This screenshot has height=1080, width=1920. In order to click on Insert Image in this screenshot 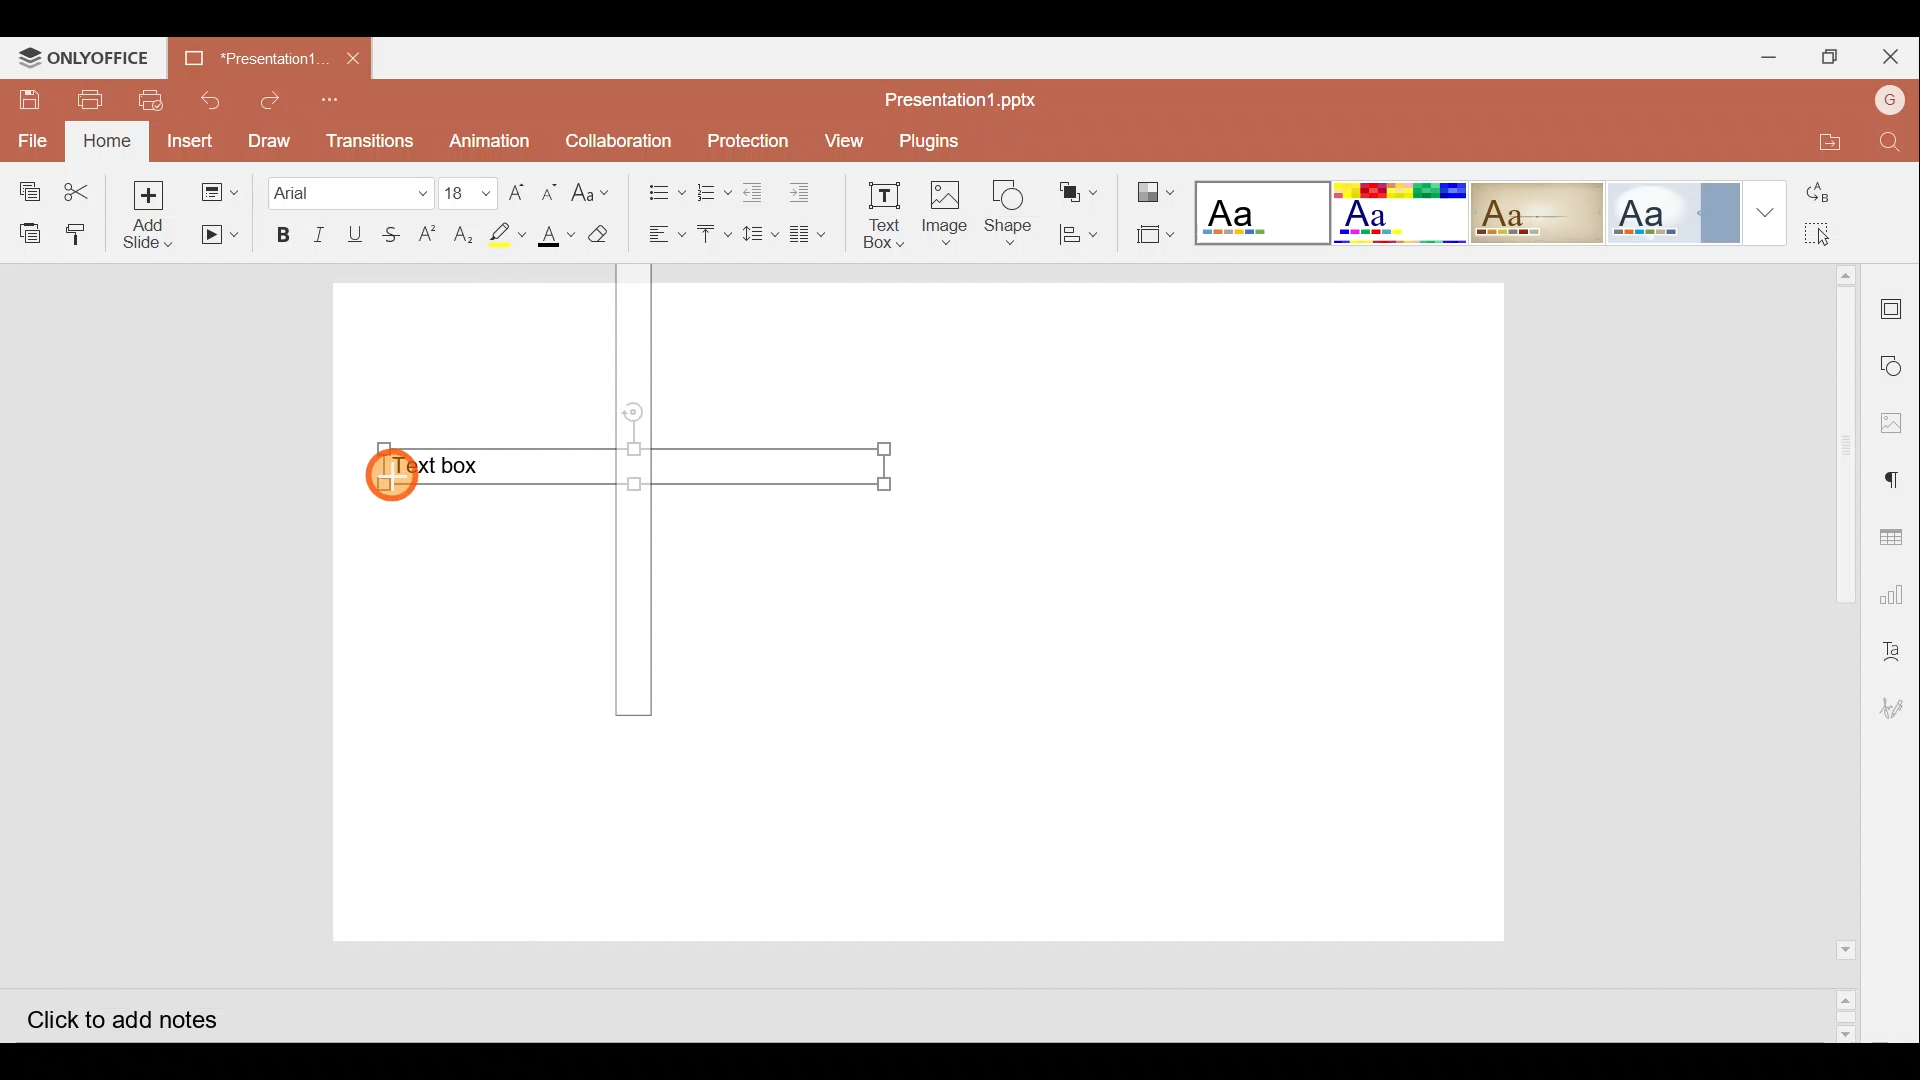, I will do `click(943, 214)`.